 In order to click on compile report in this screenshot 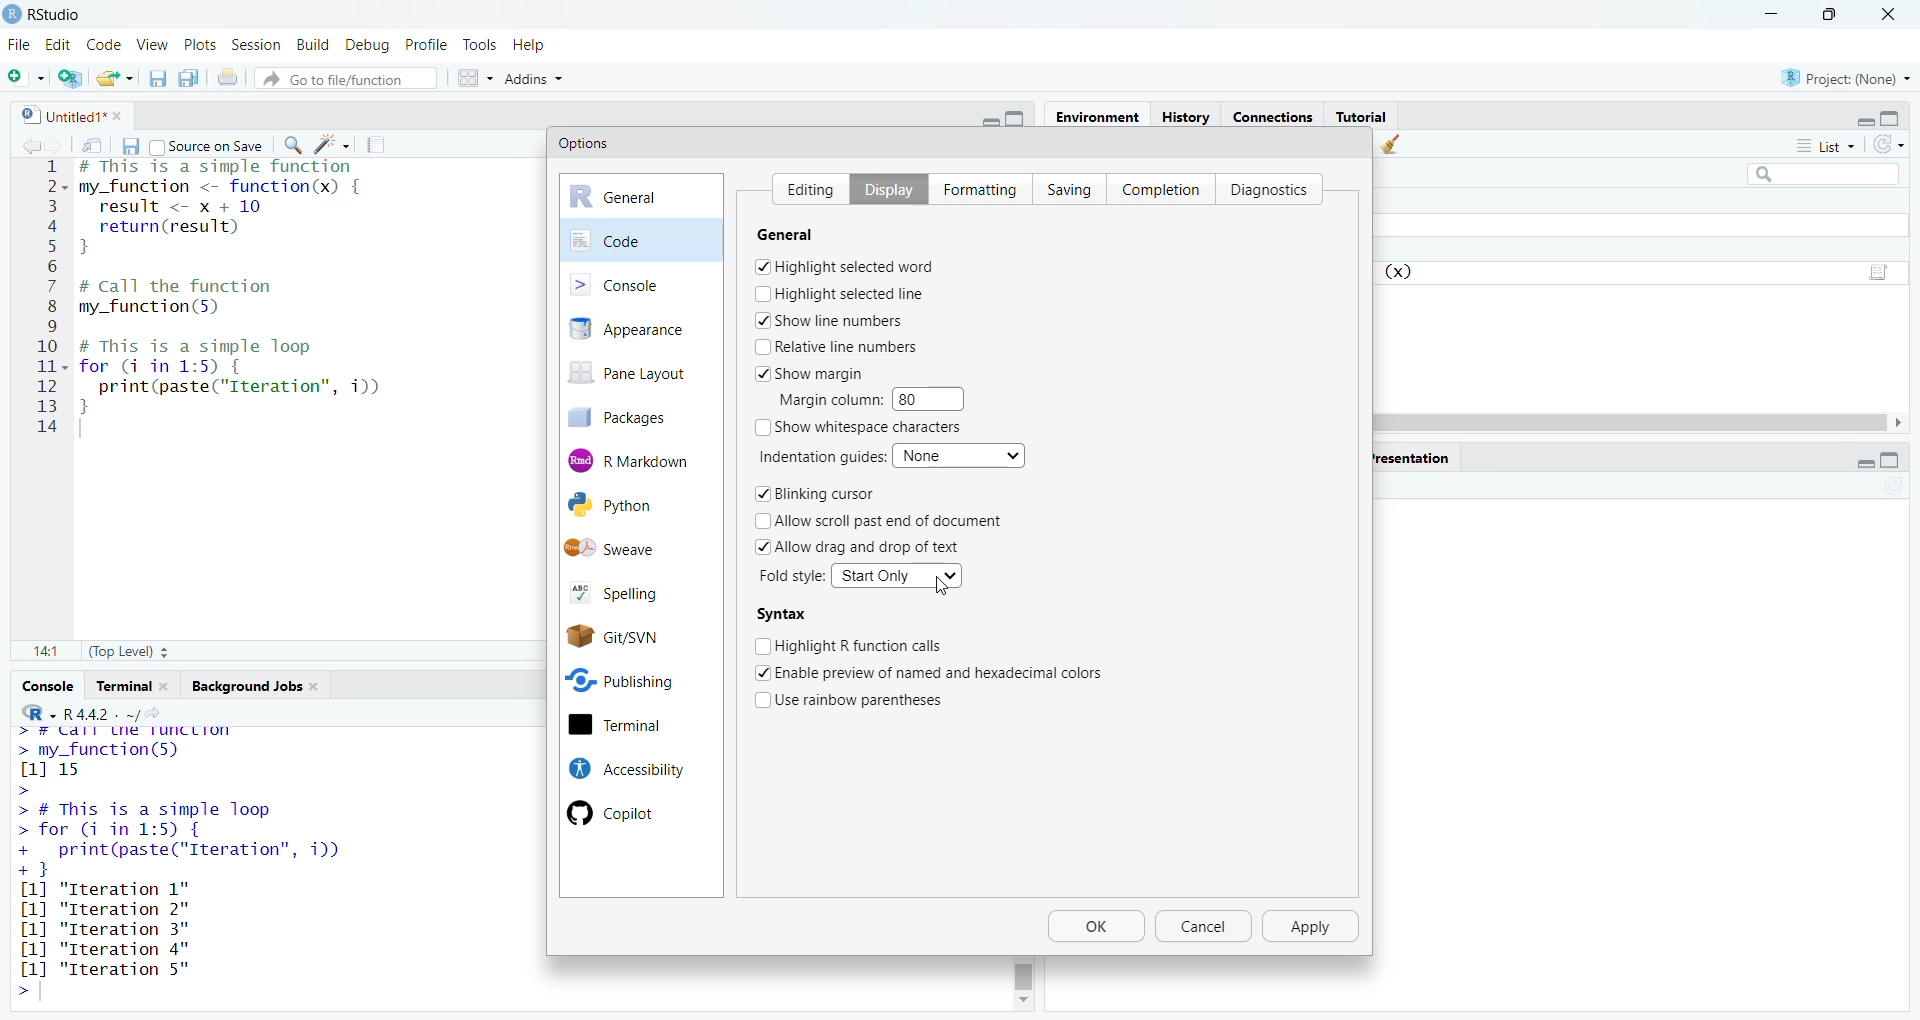, I will do `click(381, 142)`.